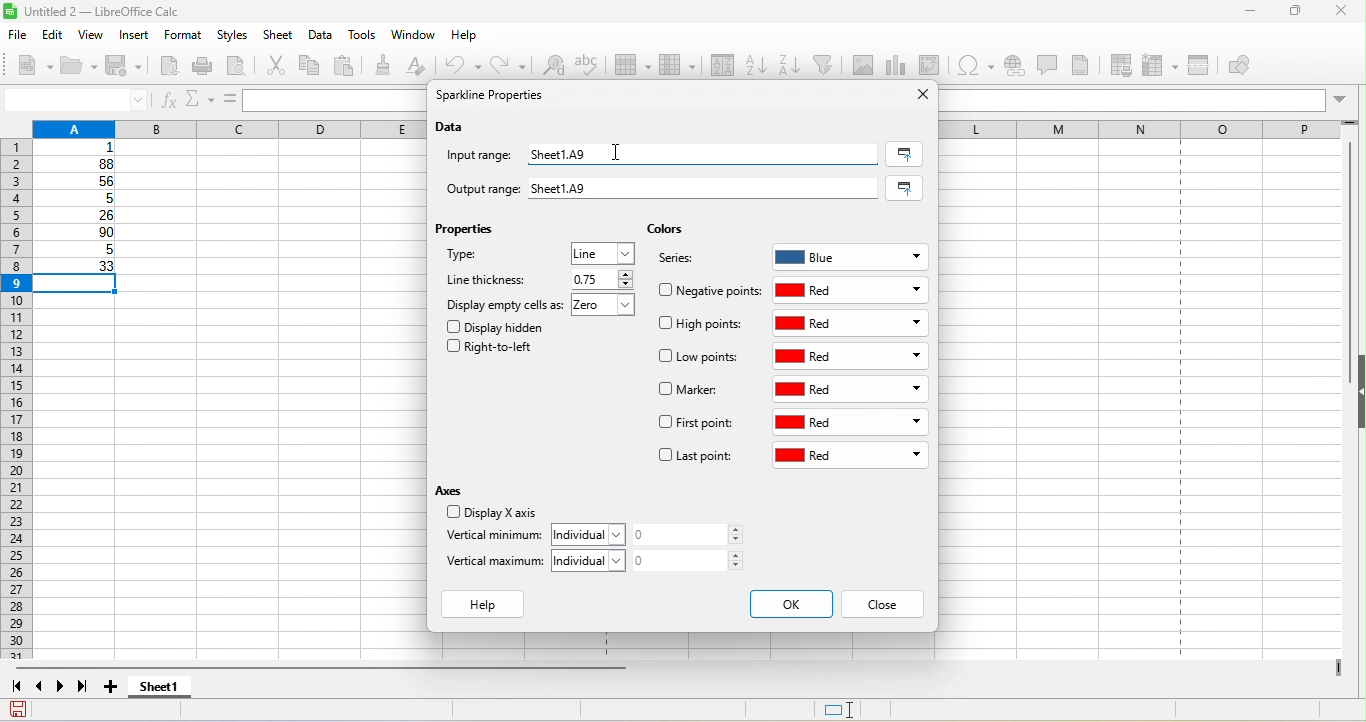 The image size is (1366, 722). I want to click on comment, so click(1047, 64).